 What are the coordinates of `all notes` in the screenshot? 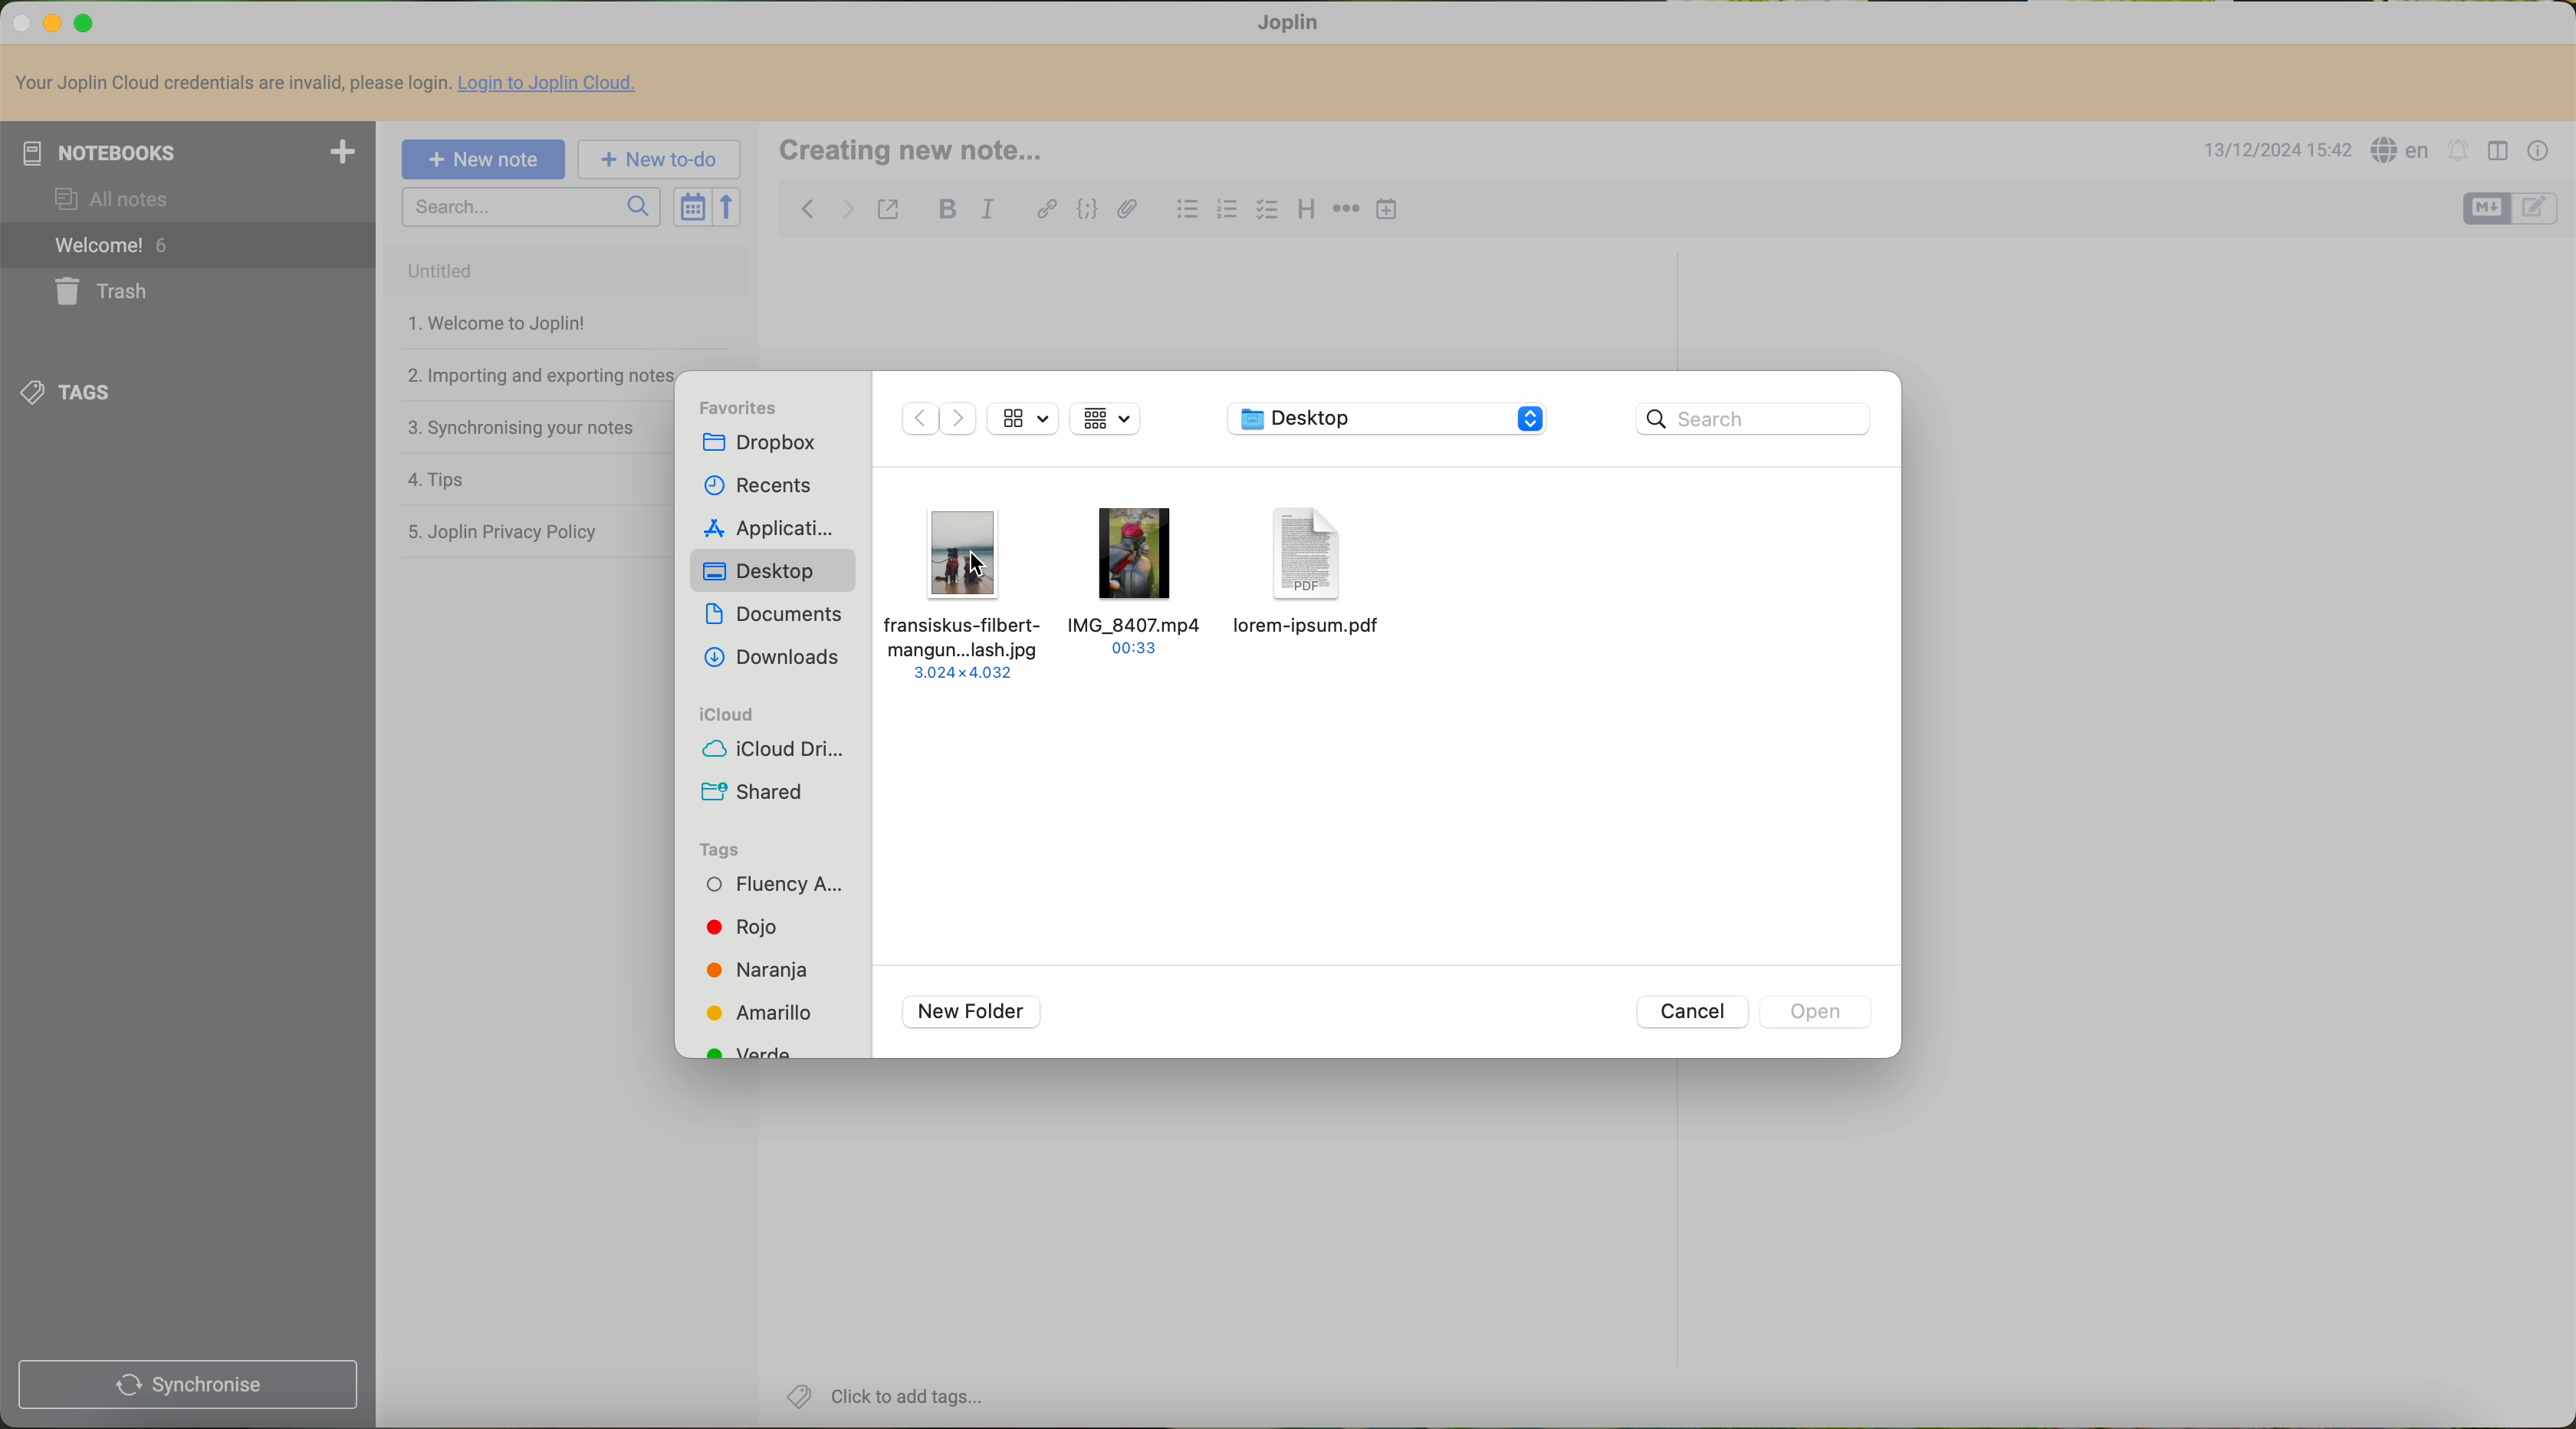 It's located at (116, 201).